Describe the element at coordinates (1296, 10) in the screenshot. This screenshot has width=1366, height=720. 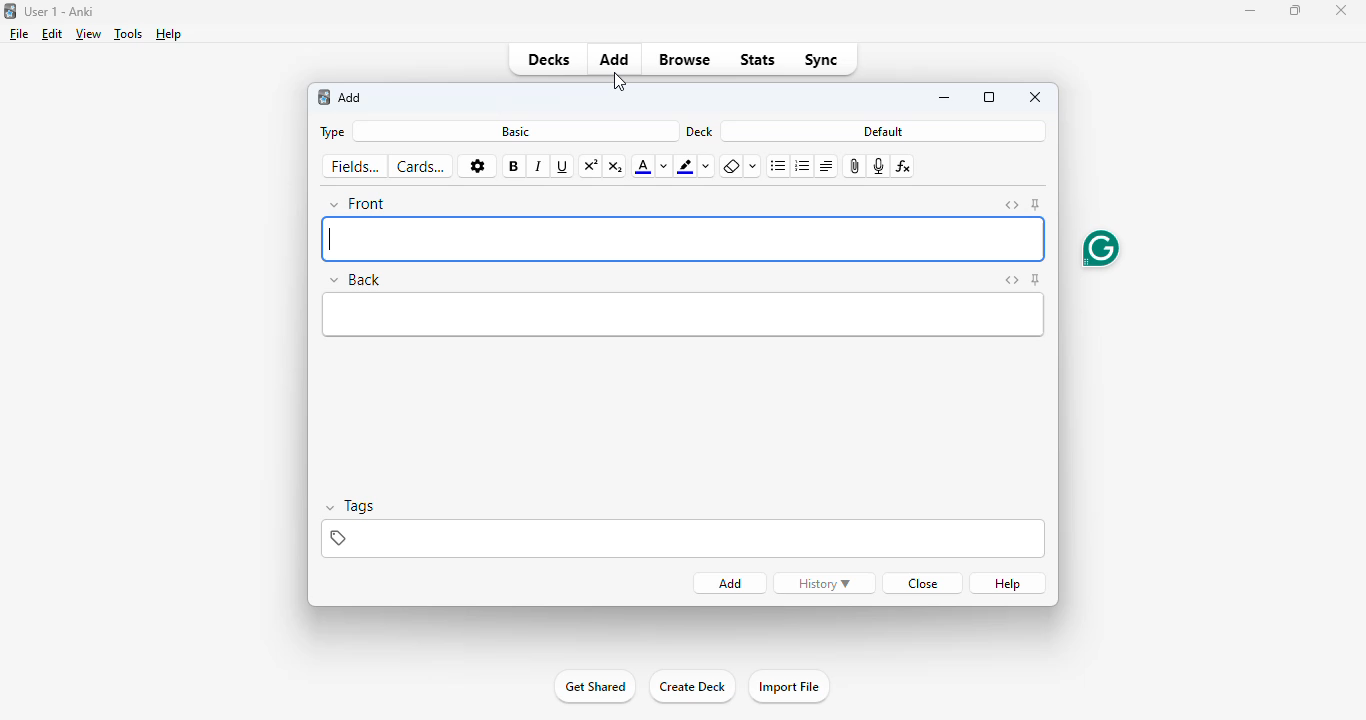
I see `maximize` at that location.